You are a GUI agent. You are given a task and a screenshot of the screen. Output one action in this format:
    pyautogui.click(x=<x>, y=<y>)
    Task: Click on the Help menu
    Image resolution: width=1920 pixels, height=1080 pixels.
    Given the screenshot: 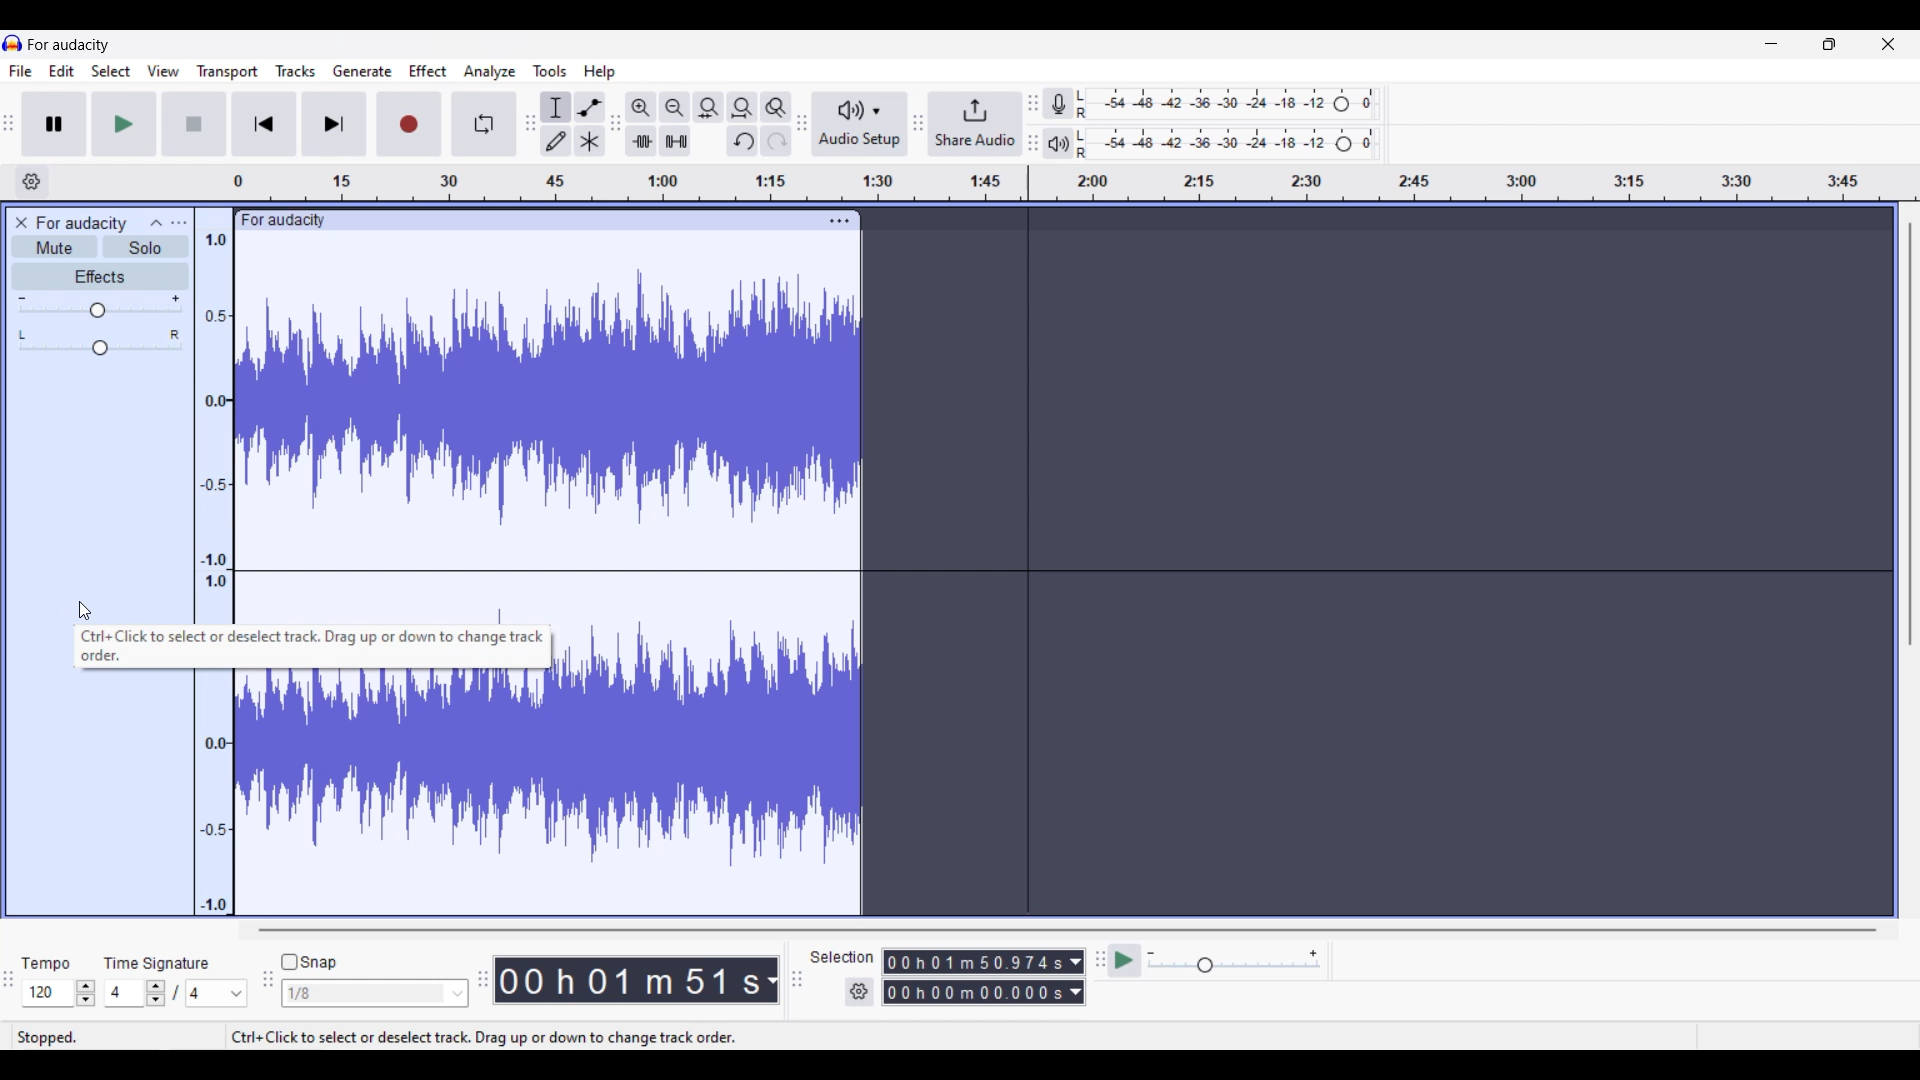 What is the action you would take?
    pyautogui.click(x=600, y=72)
    